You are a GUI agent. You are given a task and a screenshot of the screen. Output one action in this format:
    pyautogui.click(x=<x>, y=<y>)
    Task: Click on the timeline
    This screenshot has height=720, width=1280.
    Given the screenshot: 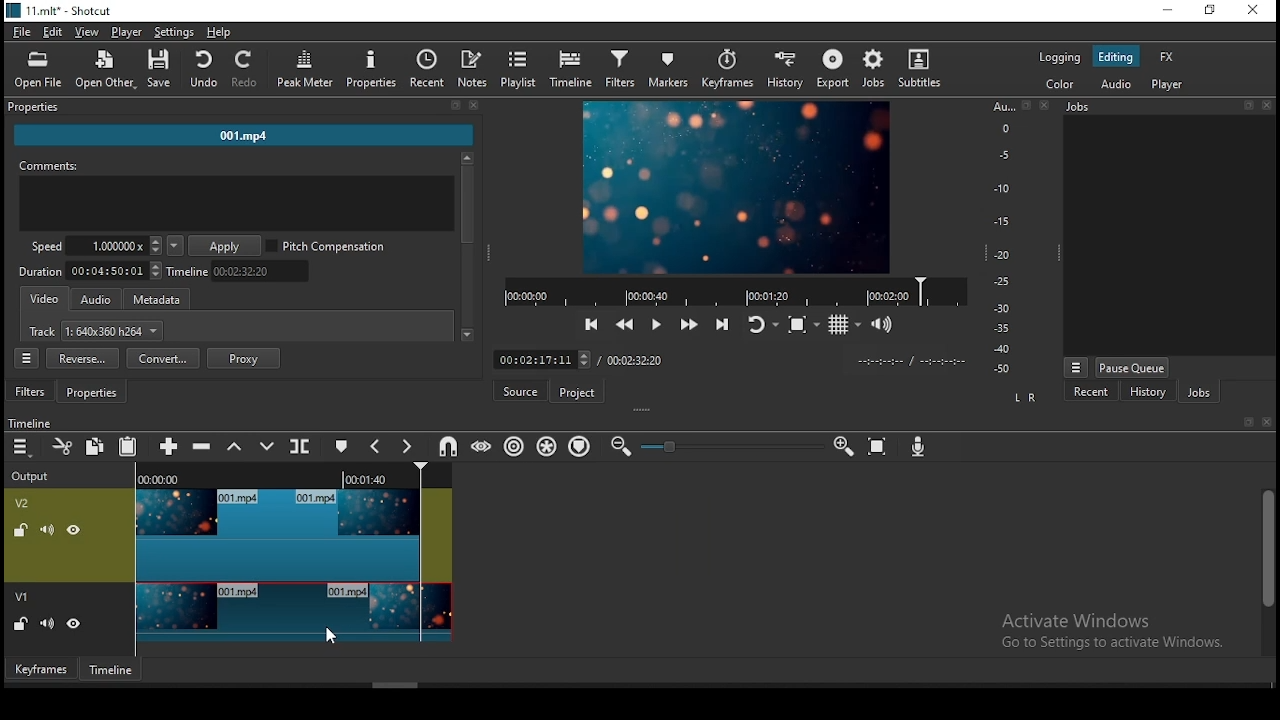 What is the action you would take?
    pyautogui.click(x=570, y=70)
    